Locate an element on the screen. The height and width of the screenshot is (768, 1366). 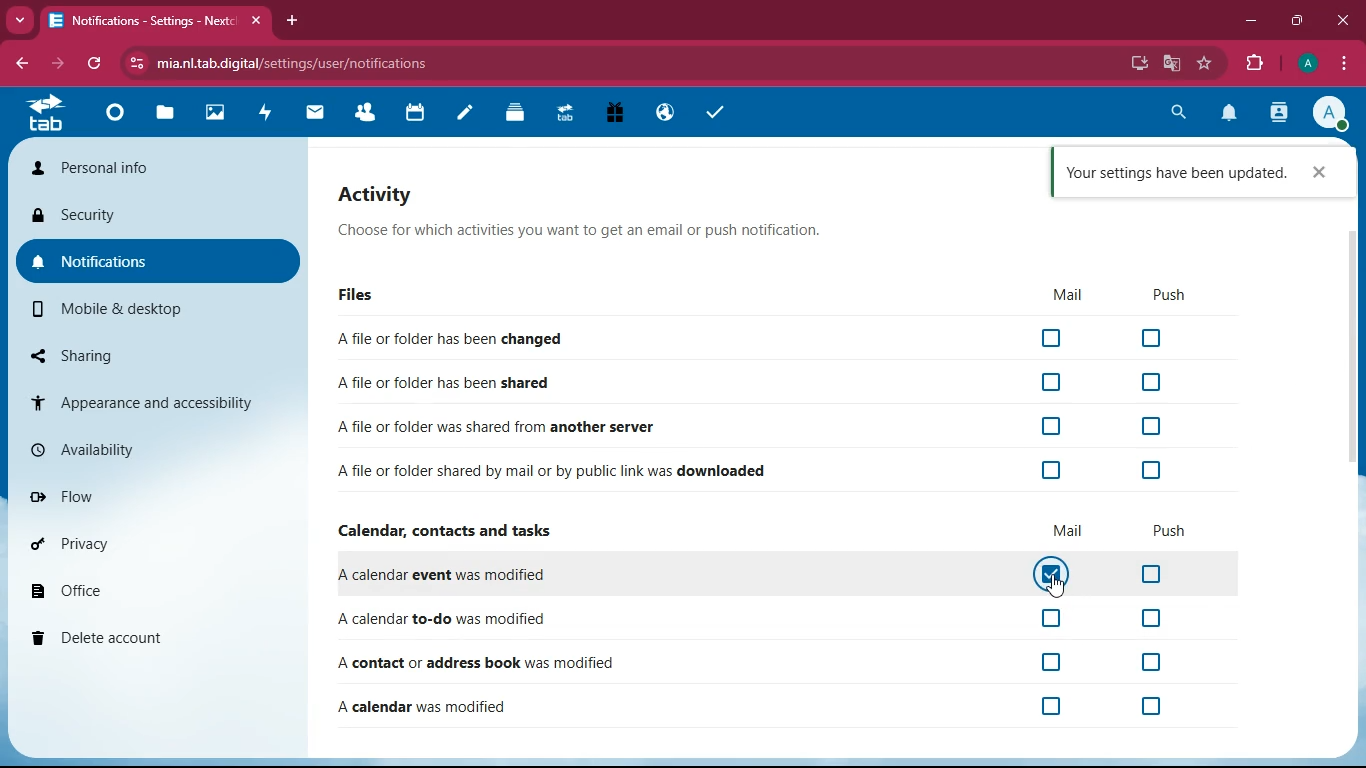
A calendar to-do was modified is located at coordinates (755, 618).